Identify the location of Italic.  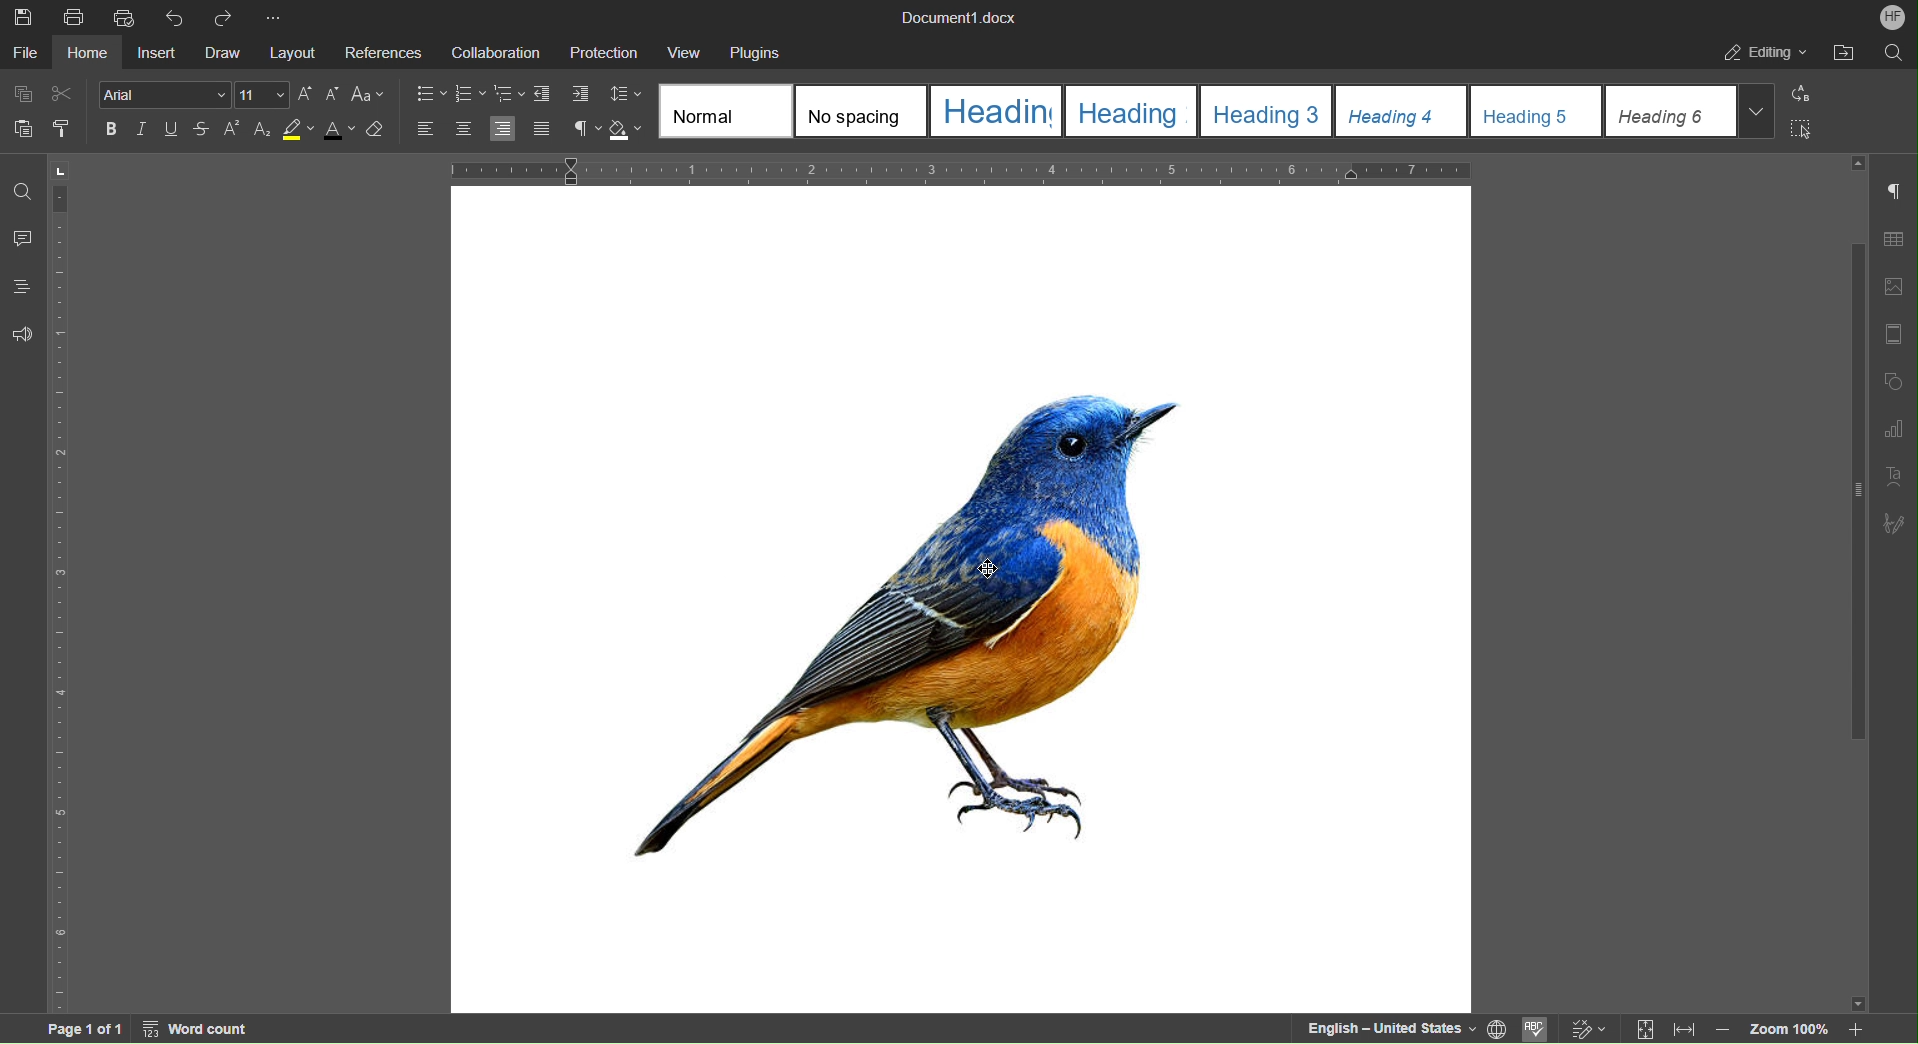
(141, 129).